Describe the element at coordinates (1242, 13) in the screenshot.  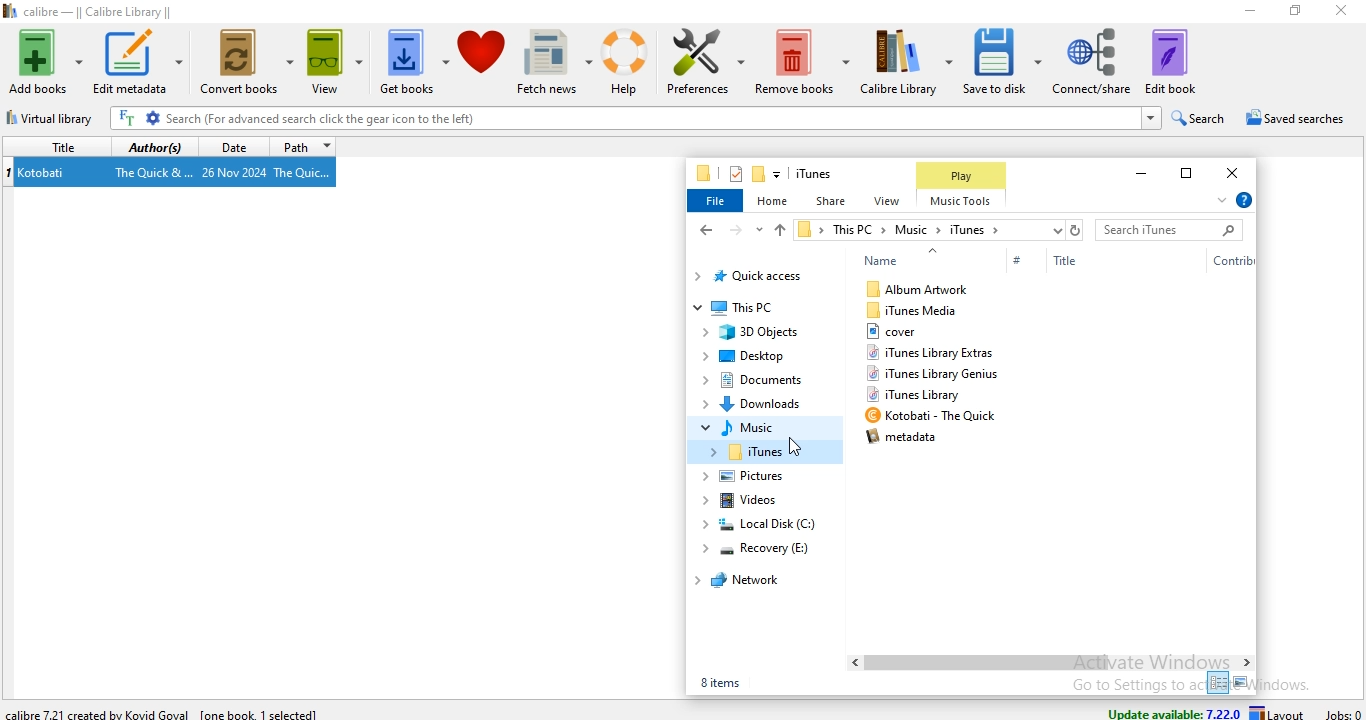
I see `minimise` at that location.